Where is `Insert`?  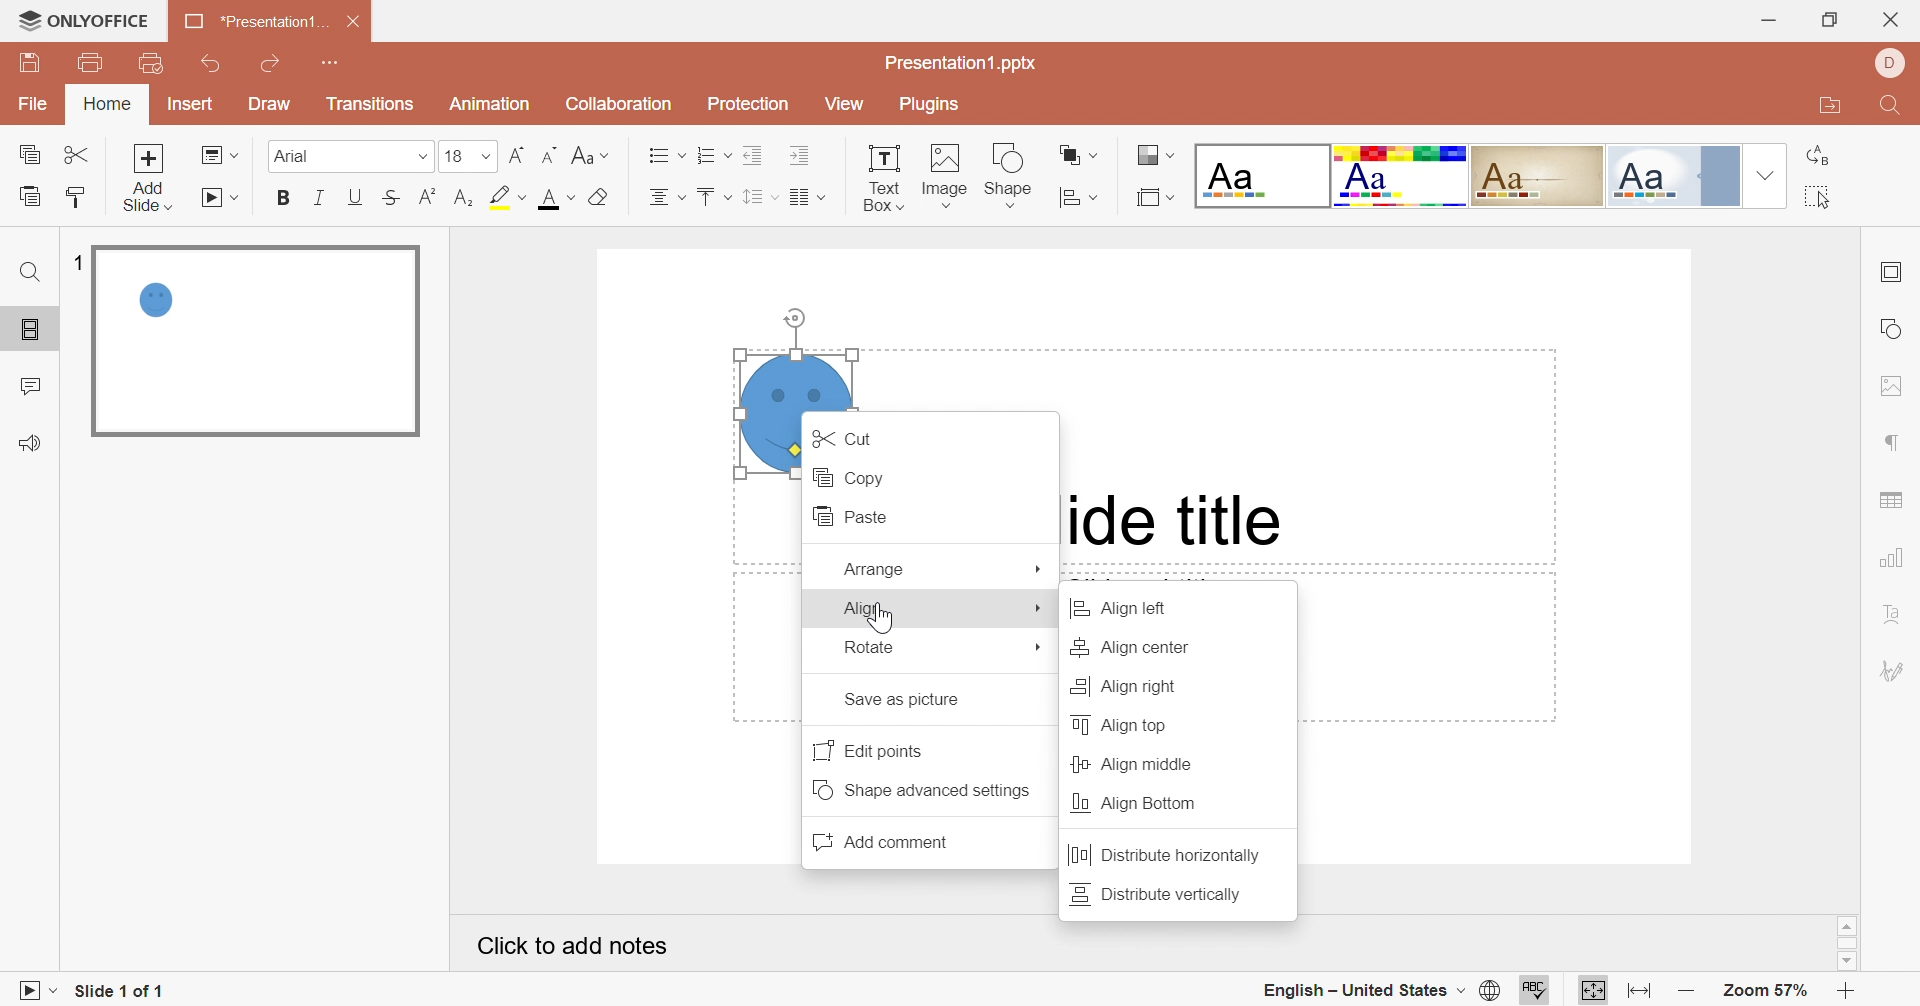 Insert is located at coordinates (191, 106).